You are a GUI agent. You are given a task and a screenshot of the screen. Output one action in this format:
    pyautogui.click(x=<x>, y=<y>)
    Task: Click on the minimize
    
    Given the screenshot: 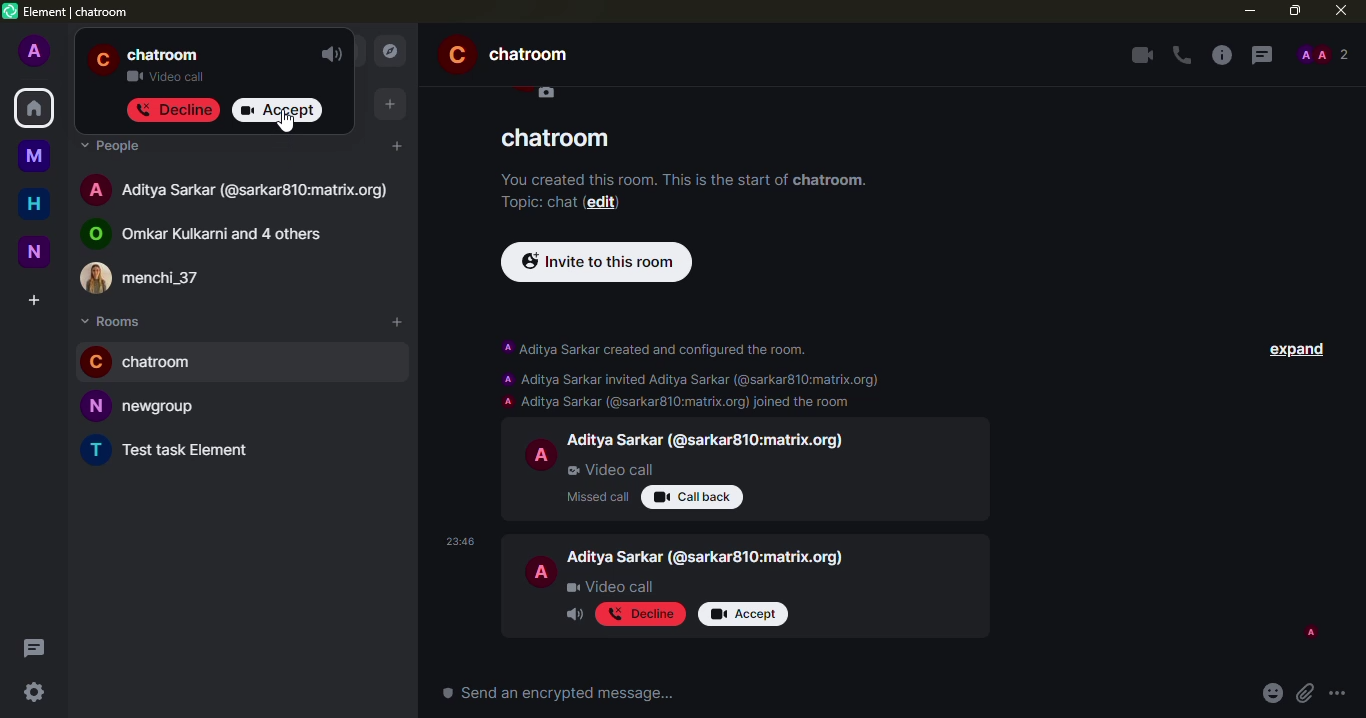 What is the action you would take?
    pyautogui.click(x=1249, y=11)
    